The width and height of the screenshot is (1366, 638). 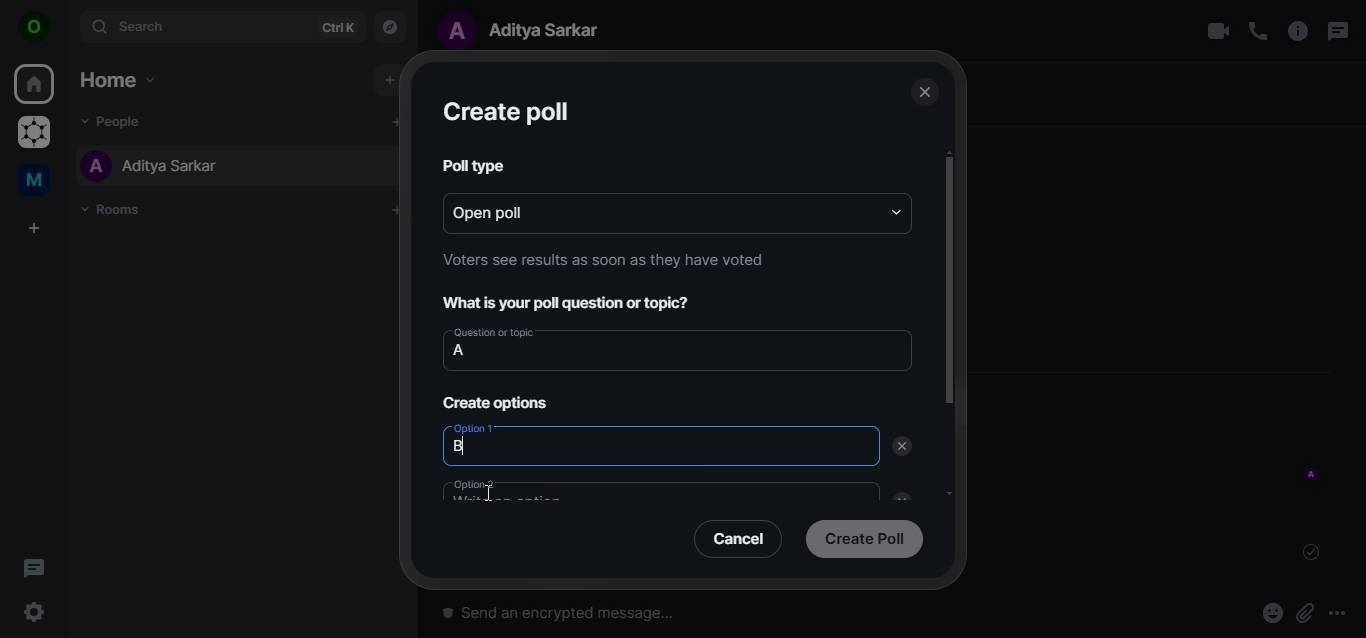 I want to click on rooms, so click(x=117, y=210).